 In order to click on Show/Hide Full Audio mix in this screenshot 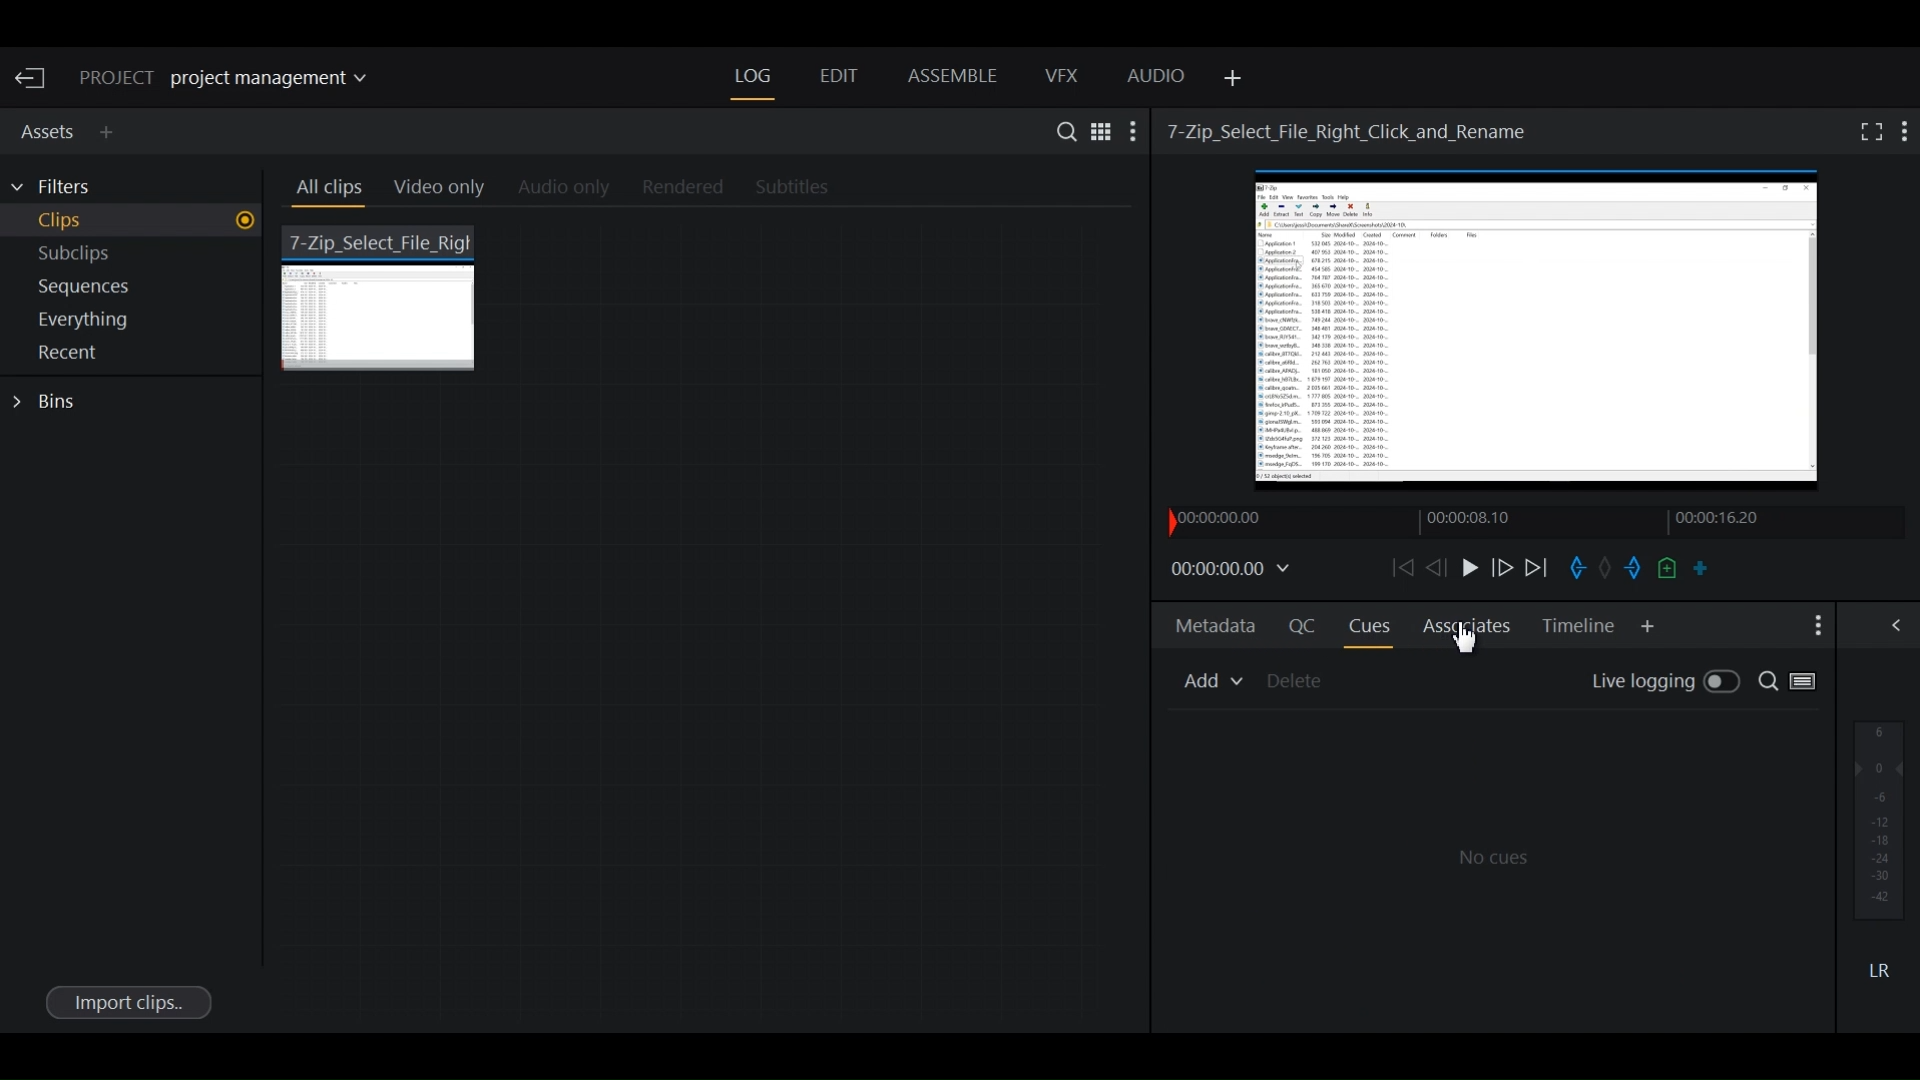, I will do `click(1900, 624)`.